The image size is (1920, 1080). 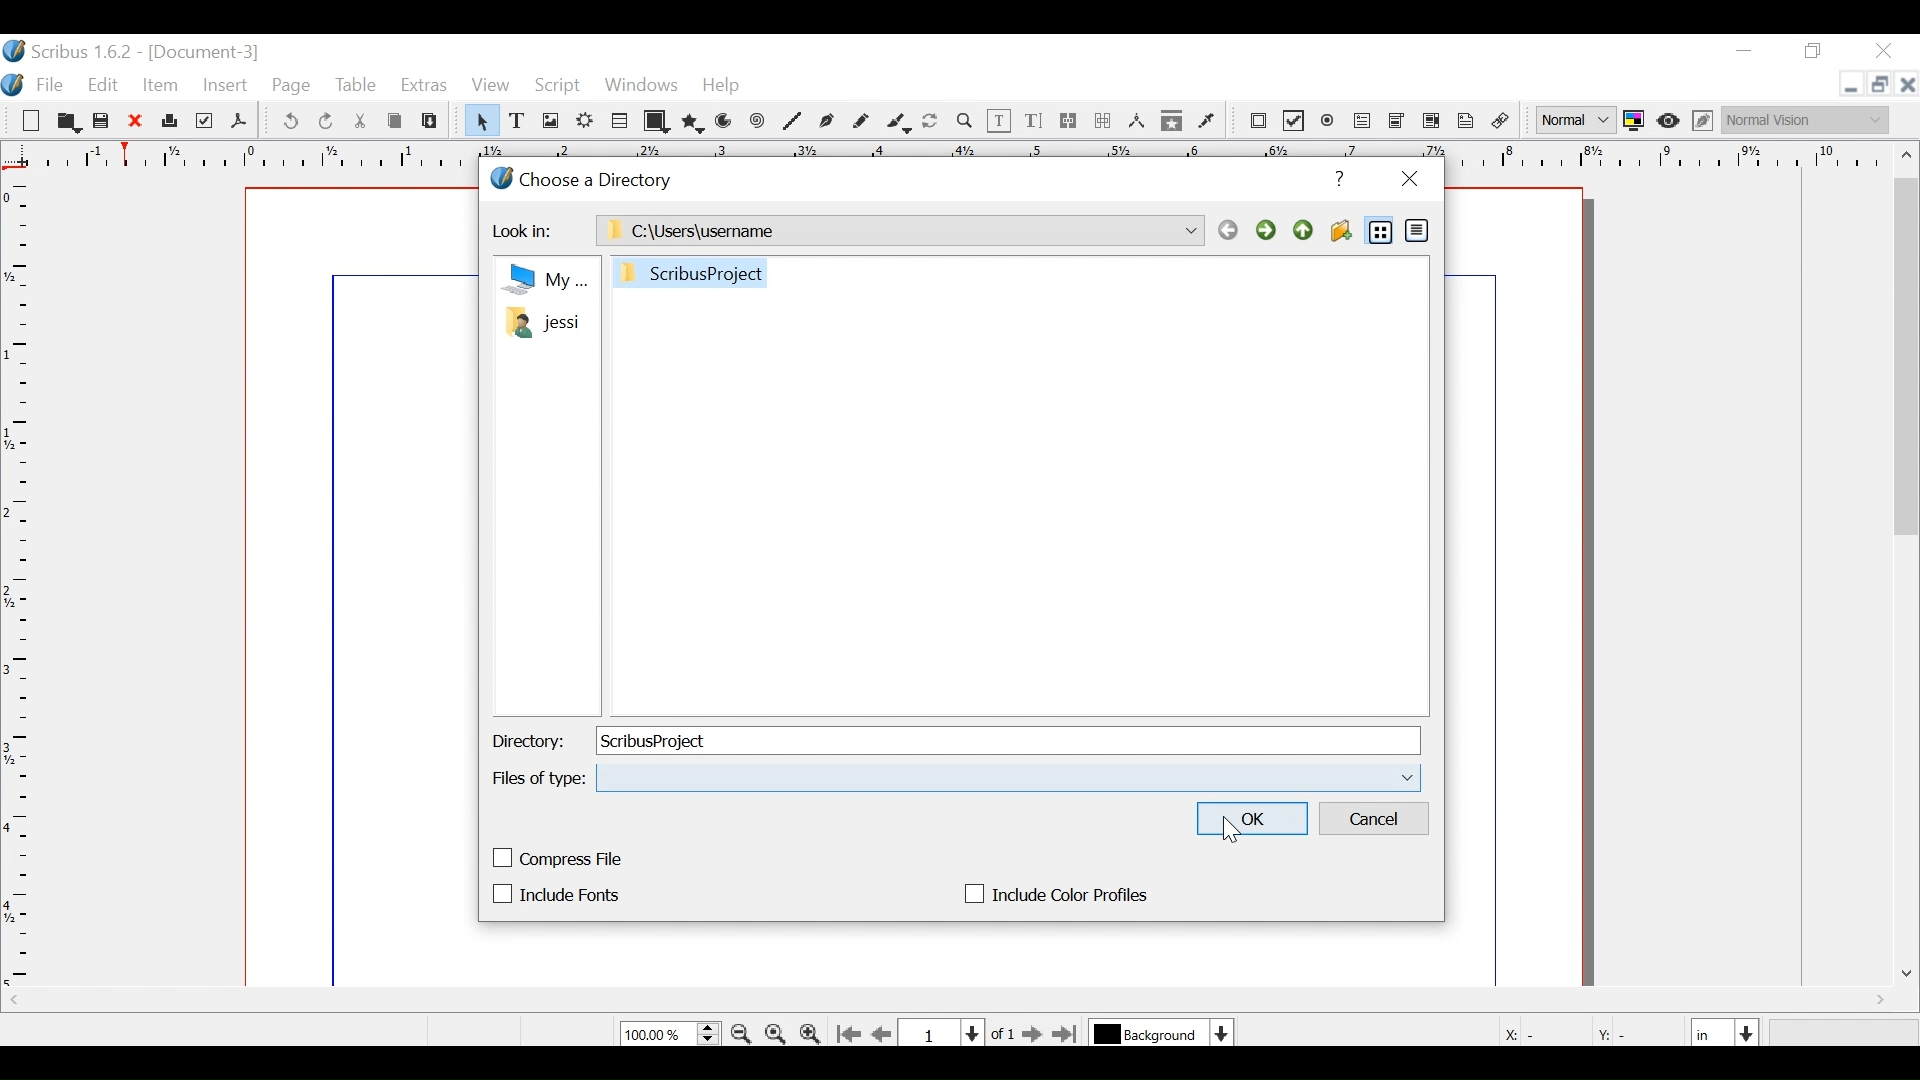 I want to click on PDF Text Field, so click(x=1363, y=123).